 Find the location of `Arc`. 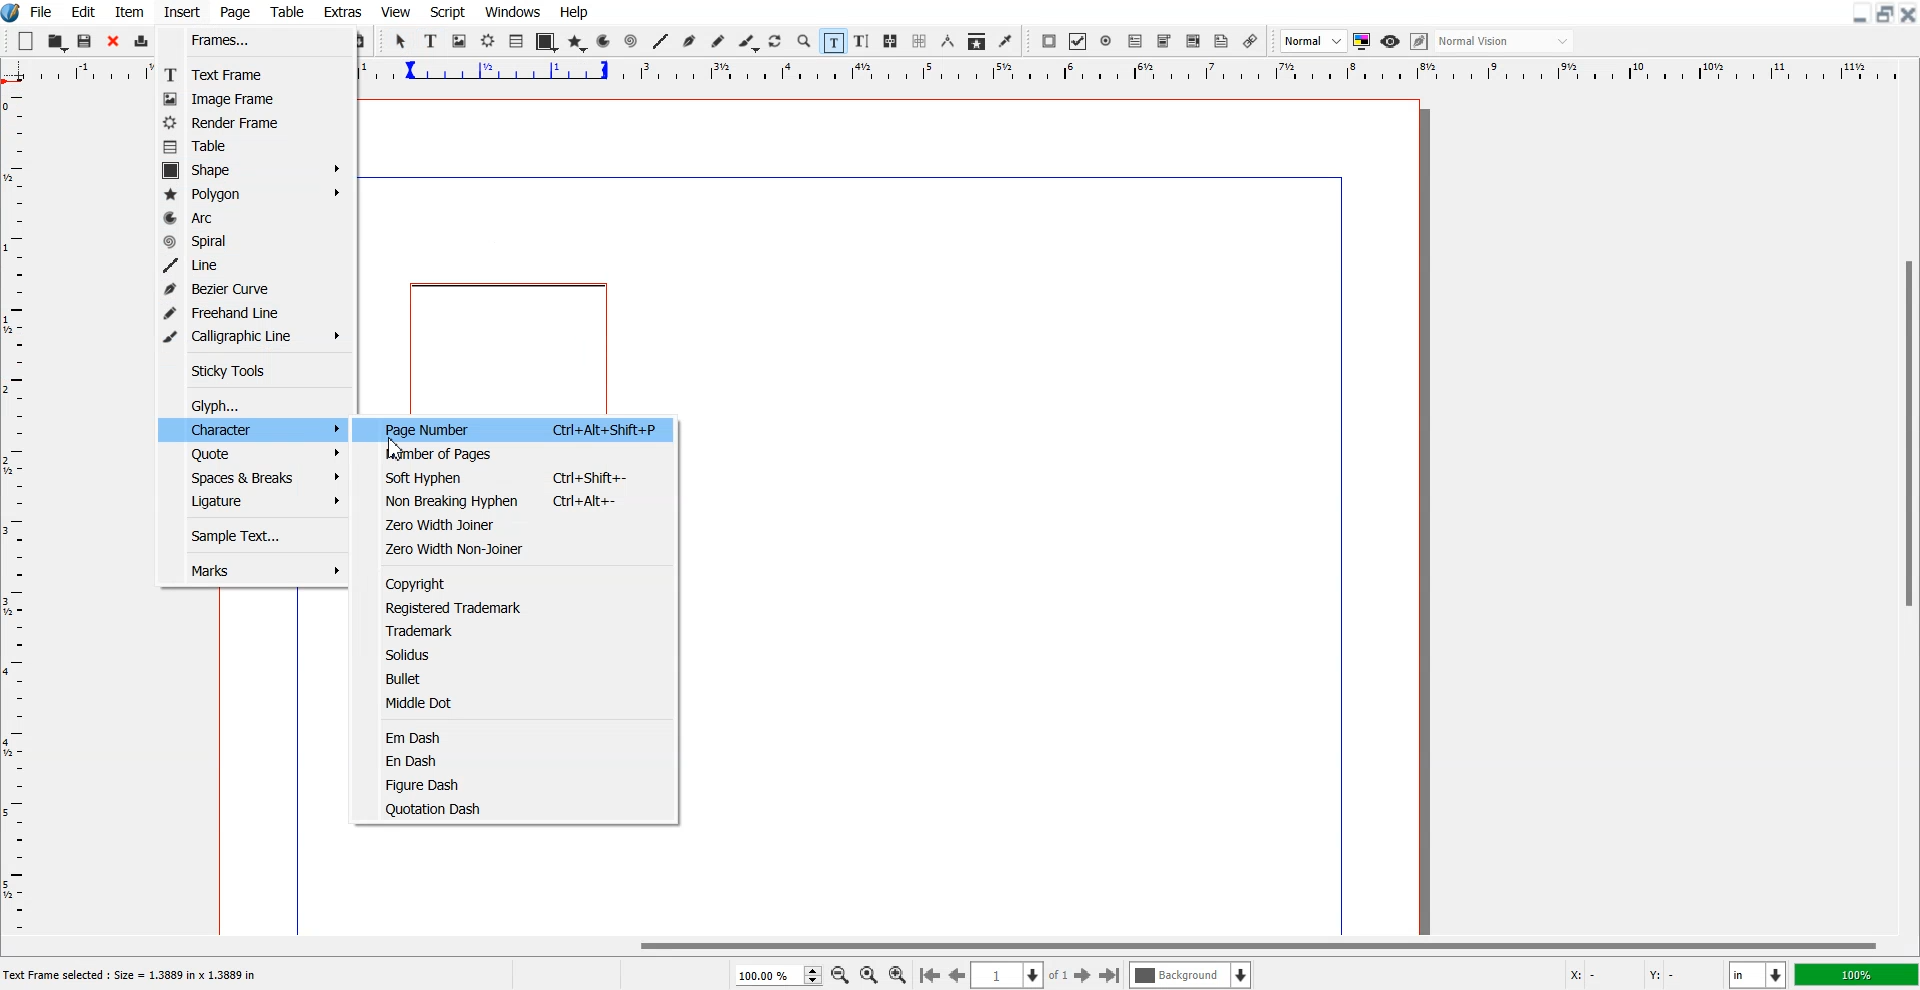

Arc is located at coordinates (605, 41).